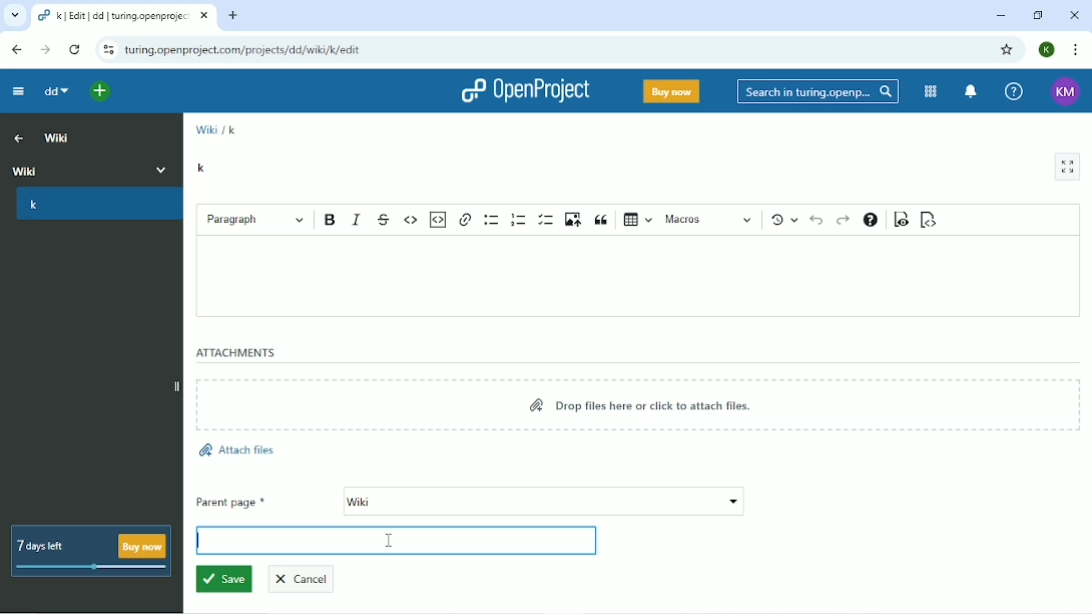 This screenshot has width=1092, height=614. What do you see at coordinates (16, 137) in the screenshot?
I see `Up` at bounding box center [16, 137].